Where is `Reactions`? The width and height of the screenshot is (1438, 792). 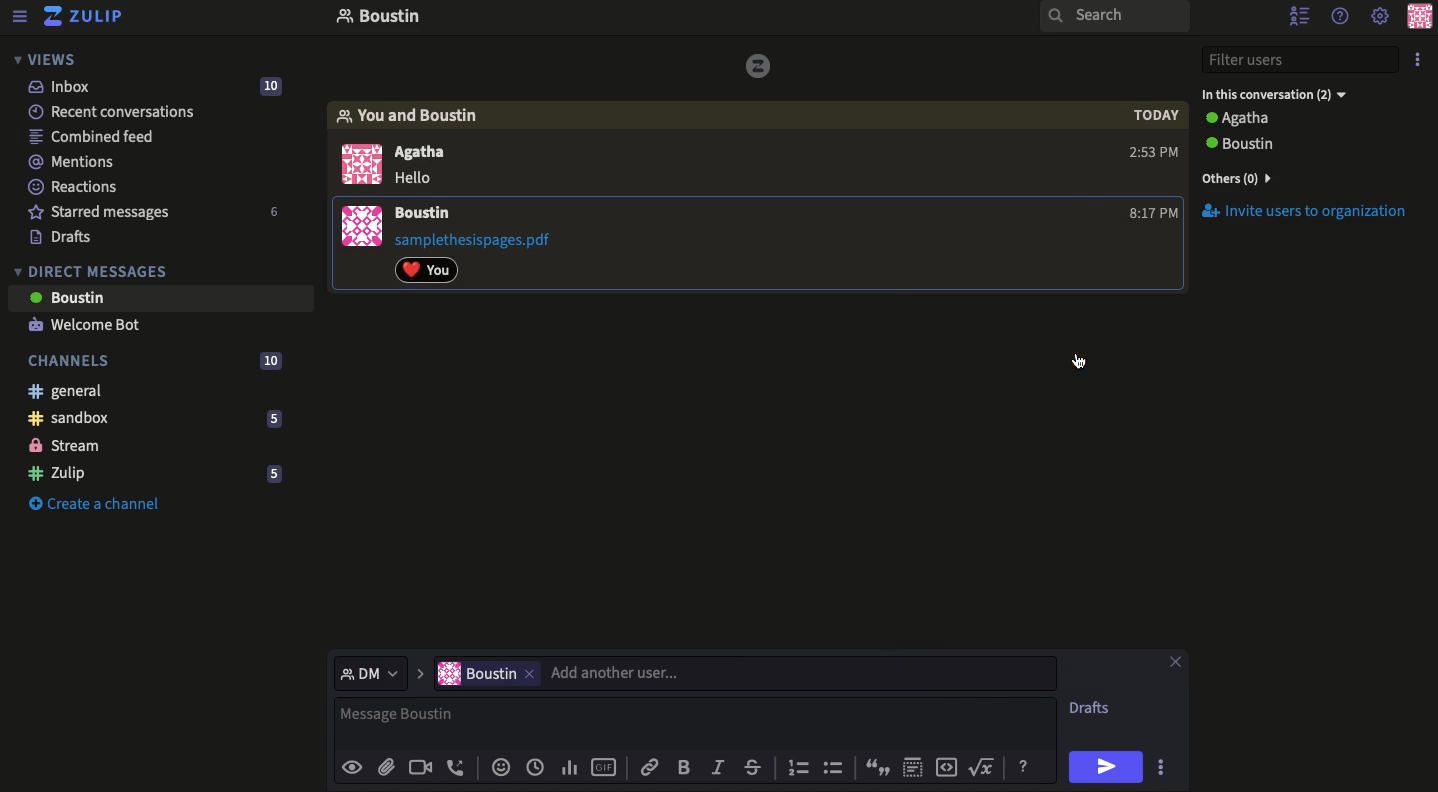 Reactions is located at coordinates (75, 189).